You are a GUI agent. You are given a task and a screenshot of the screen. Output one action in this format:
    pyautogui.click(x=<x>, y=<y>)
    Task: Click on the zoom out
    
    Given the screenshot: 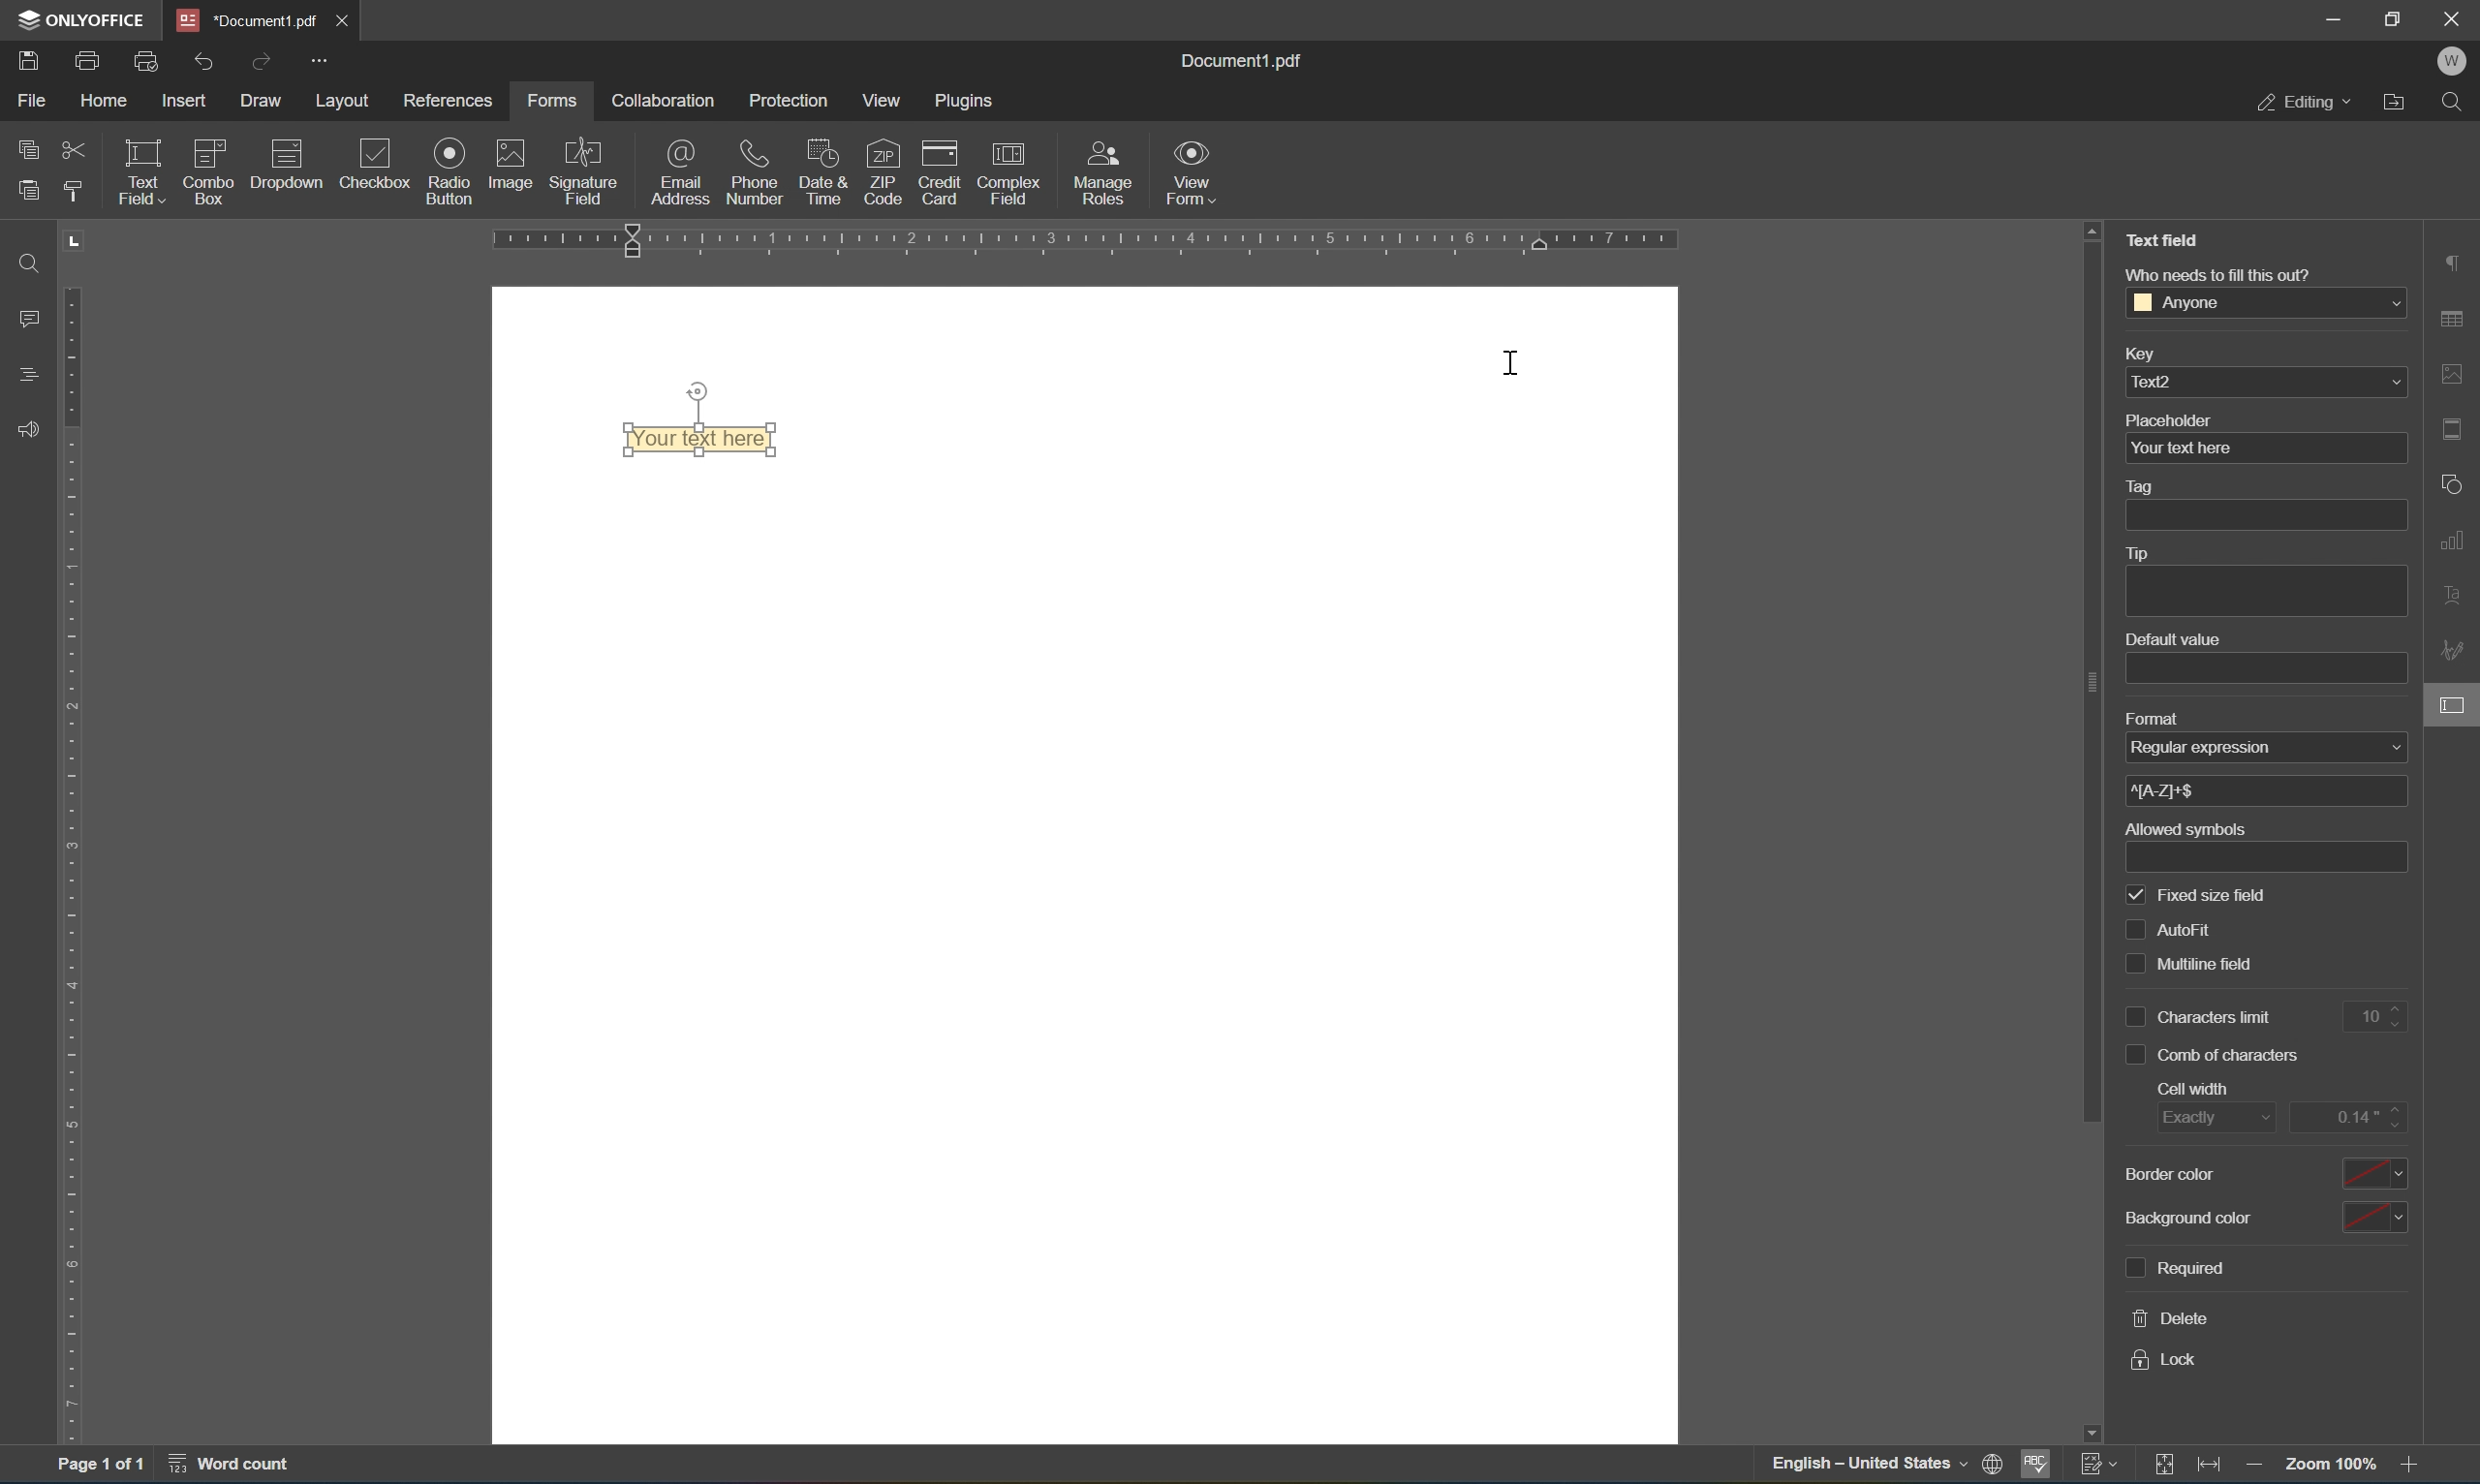 What is the action you would take?
    pyautogui.click(x=2257, y=1466)
    